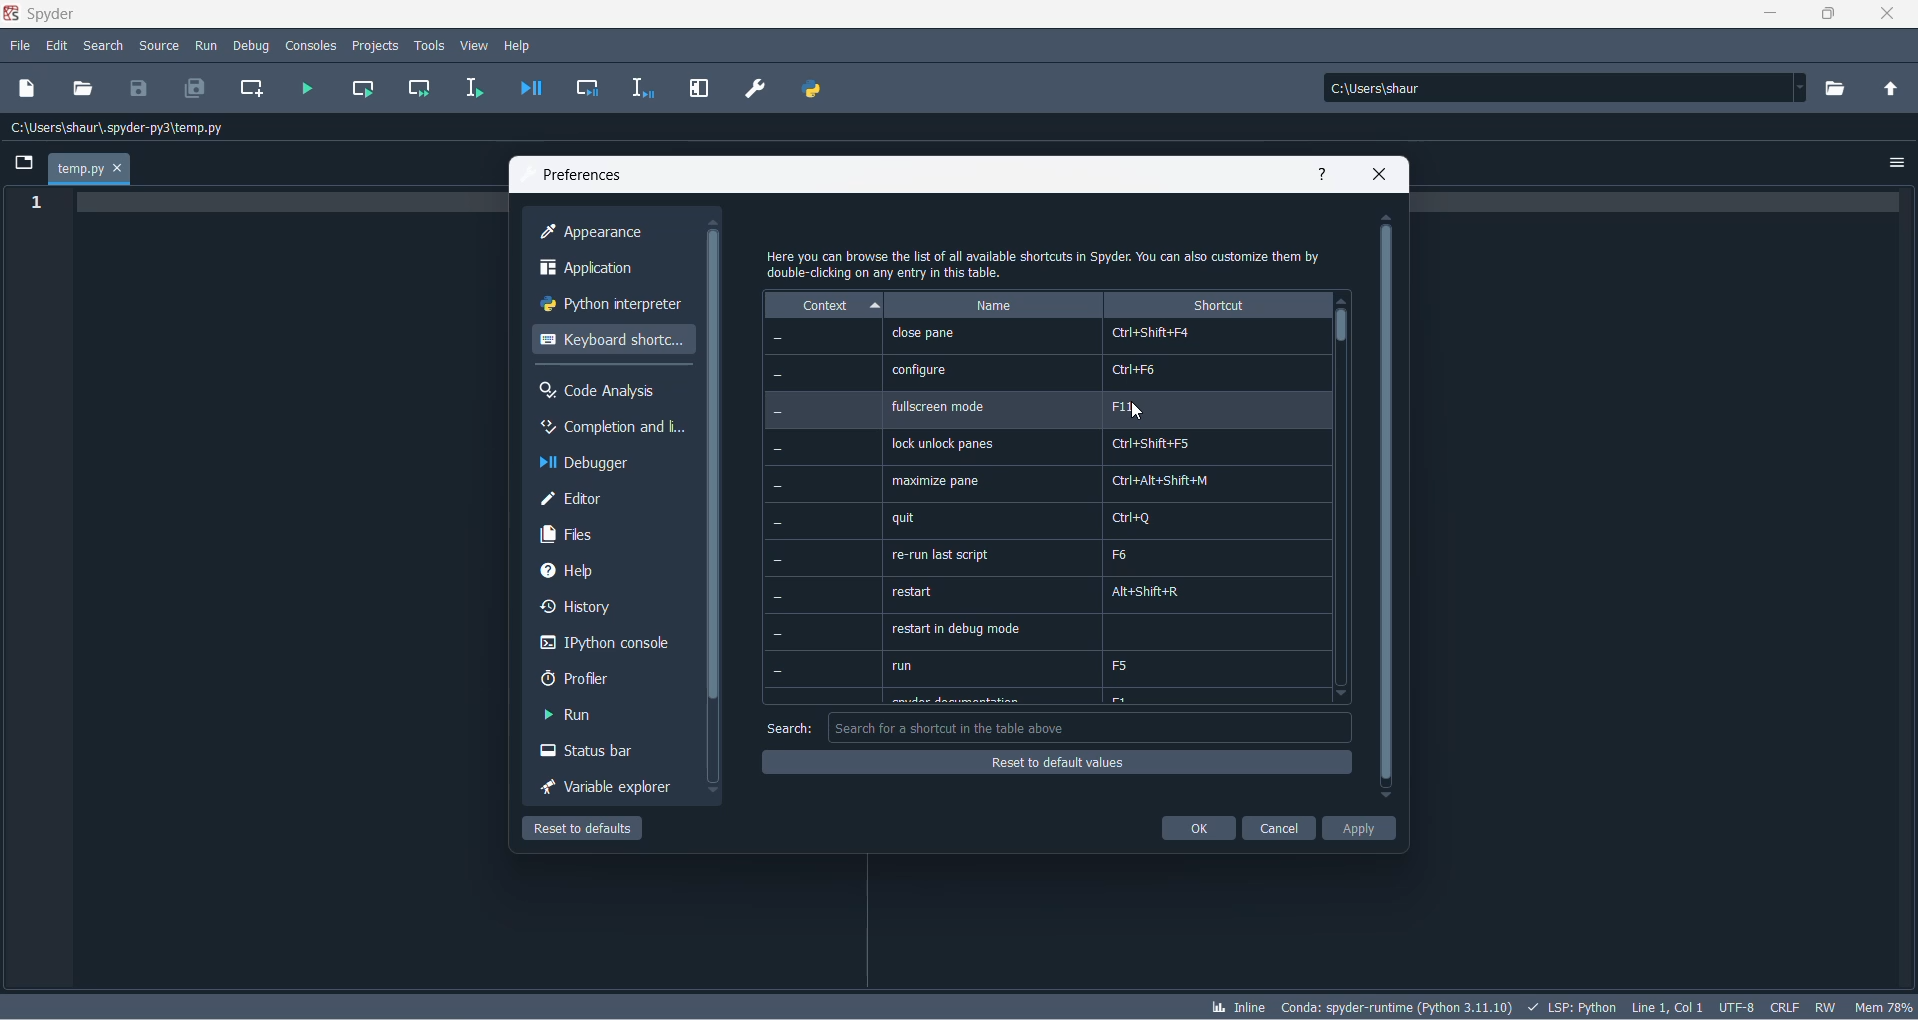 Image resolution: width=1918 pixels, height=1020 pixels. What do you see at coordinates (777, 375) in the screenshot?
I see `` at bounding box center [777, 375].